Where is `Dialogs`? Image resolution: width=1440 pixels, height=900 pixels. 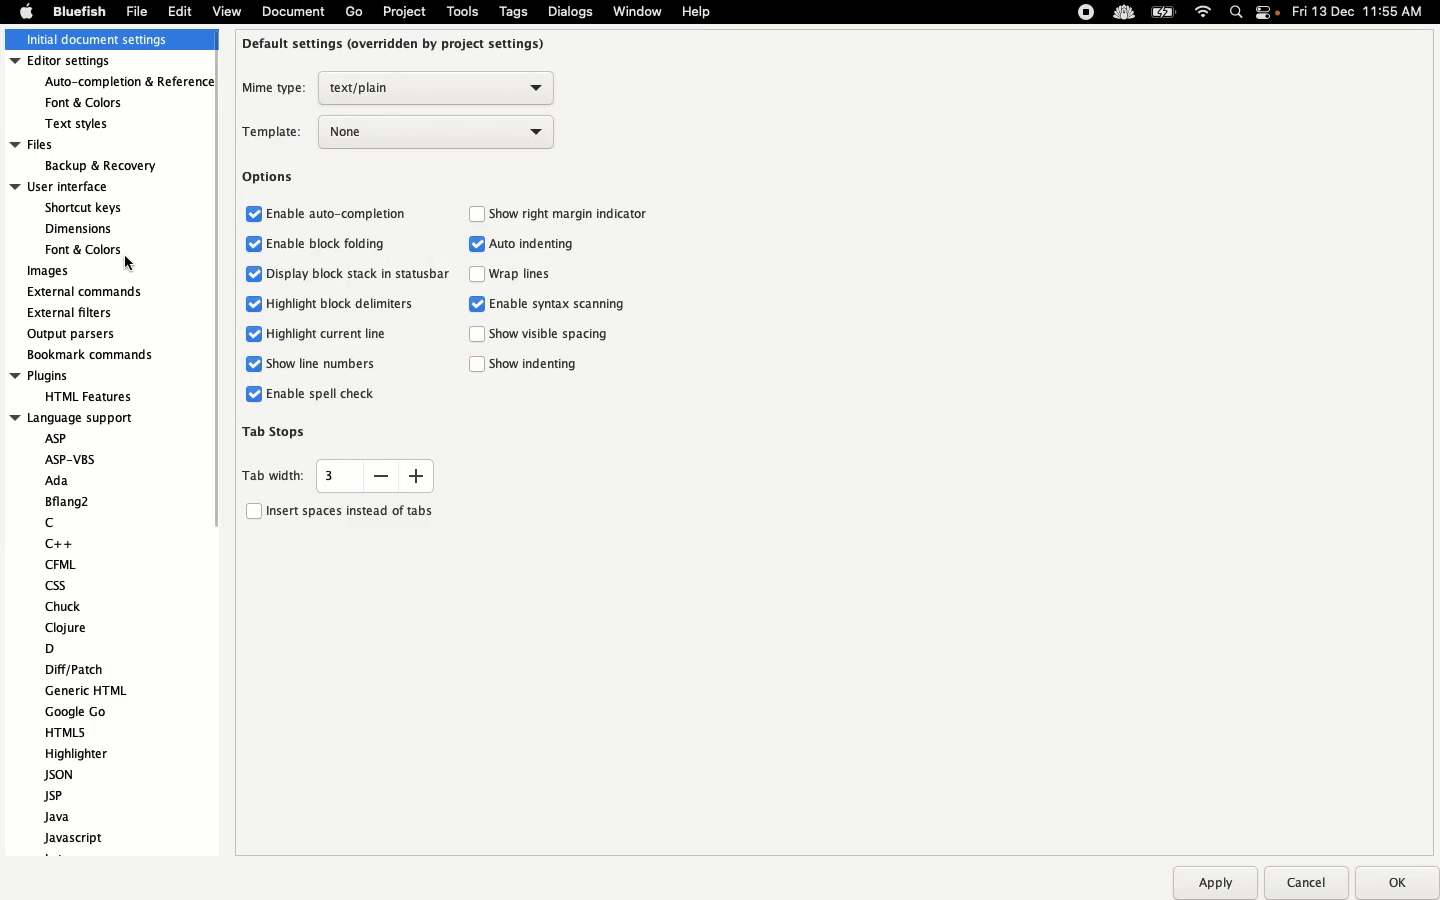 Dialogs is located at coordinates (570, 11).